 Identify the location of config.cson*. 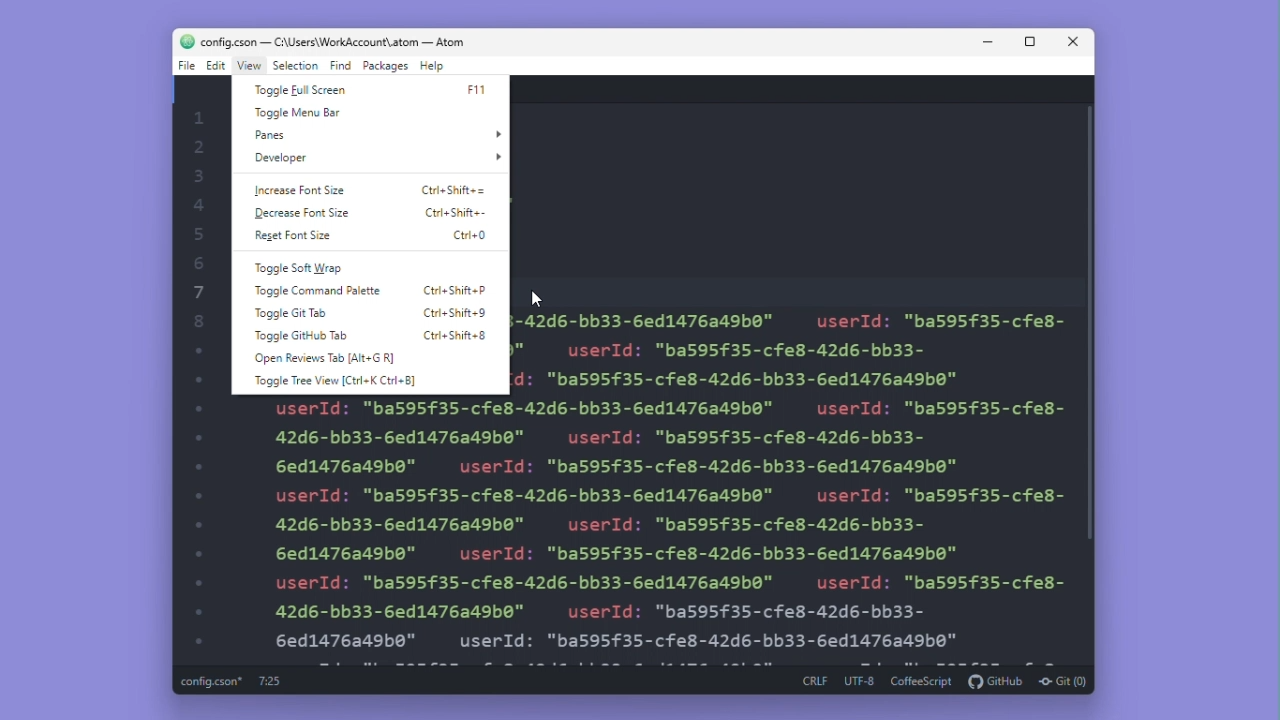
(214, 682).